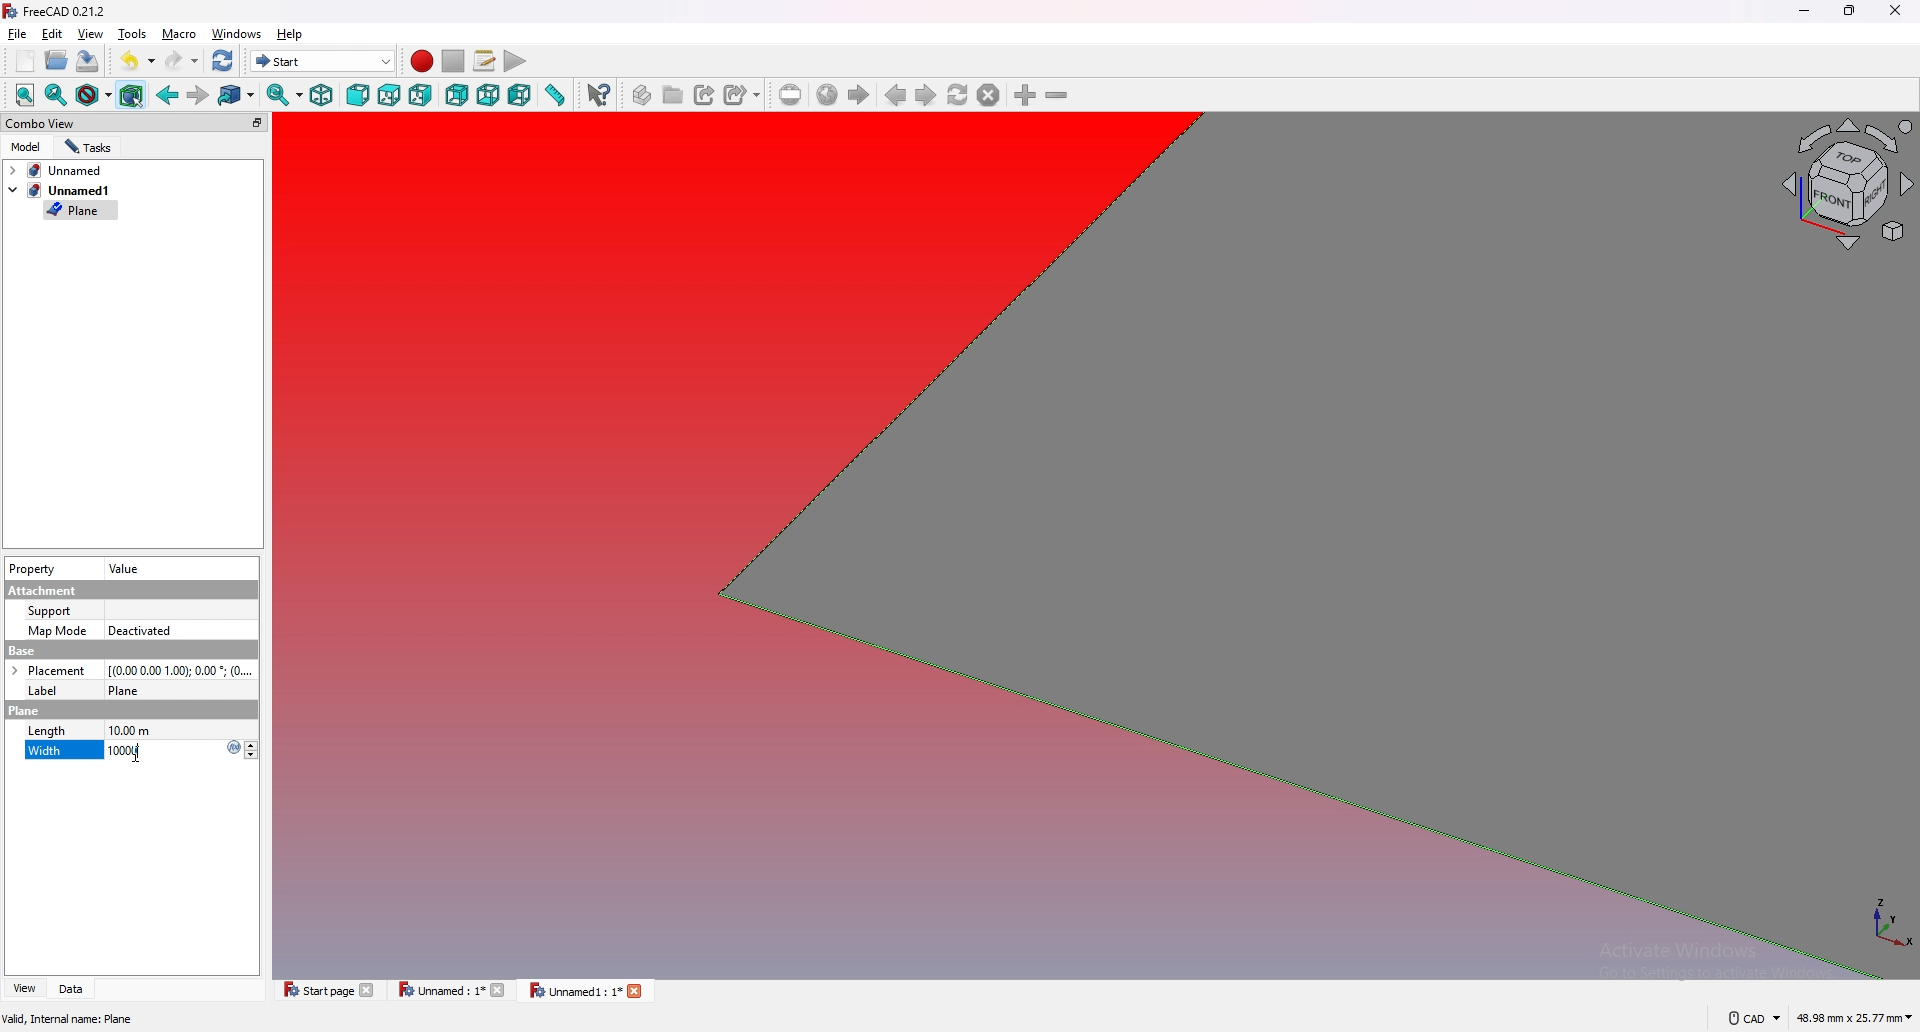 This screenshot has width=1920, height=1032. Describe the element at coordinates (599, 95) in the screenshot. I see `whats this` at that location.